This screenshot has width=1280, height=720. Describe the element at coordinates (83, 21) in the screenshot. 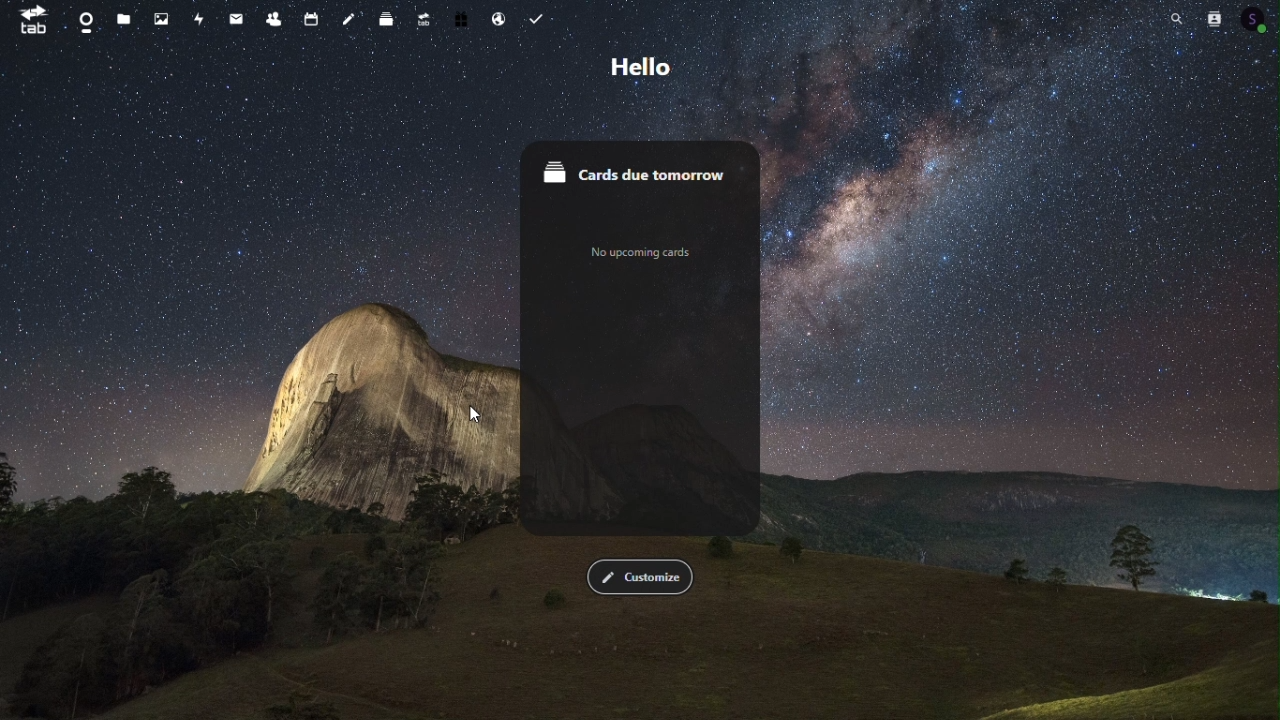

I see `Dashboard` at that location.